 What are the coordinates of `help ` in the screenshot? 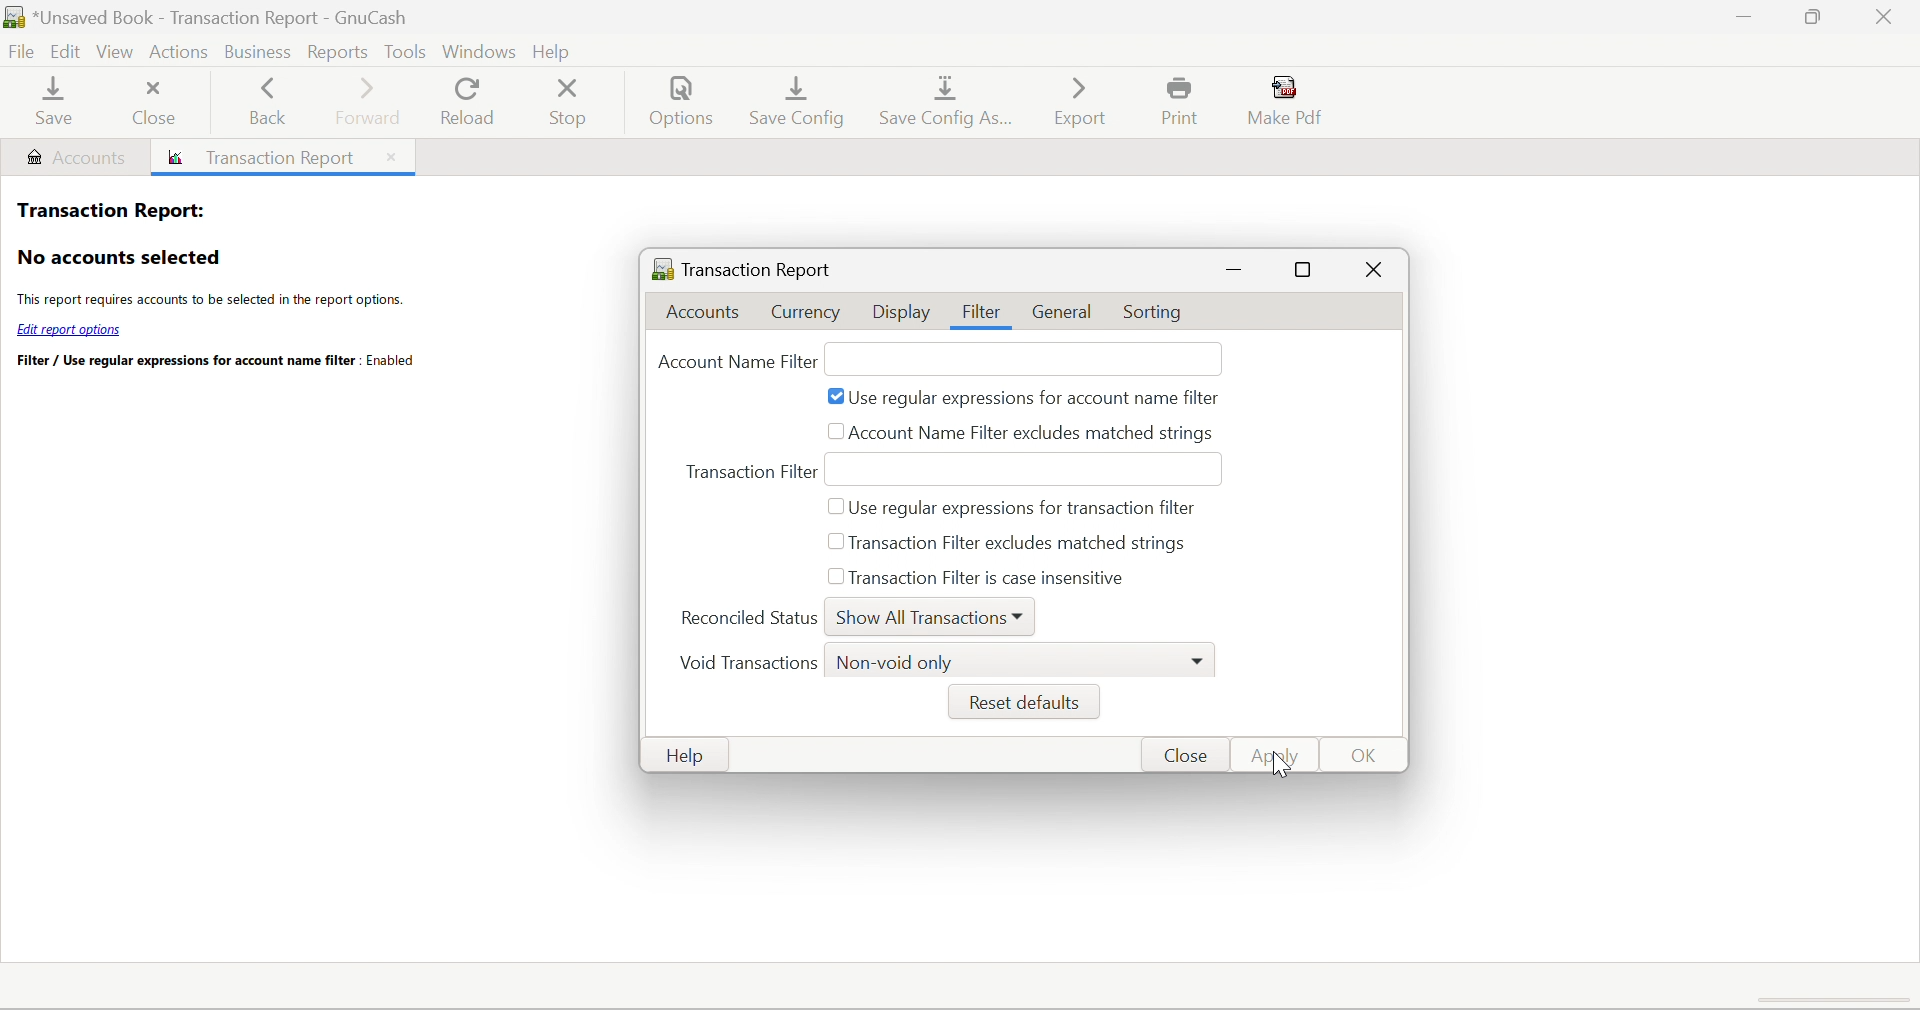 It's located at (557, 48).